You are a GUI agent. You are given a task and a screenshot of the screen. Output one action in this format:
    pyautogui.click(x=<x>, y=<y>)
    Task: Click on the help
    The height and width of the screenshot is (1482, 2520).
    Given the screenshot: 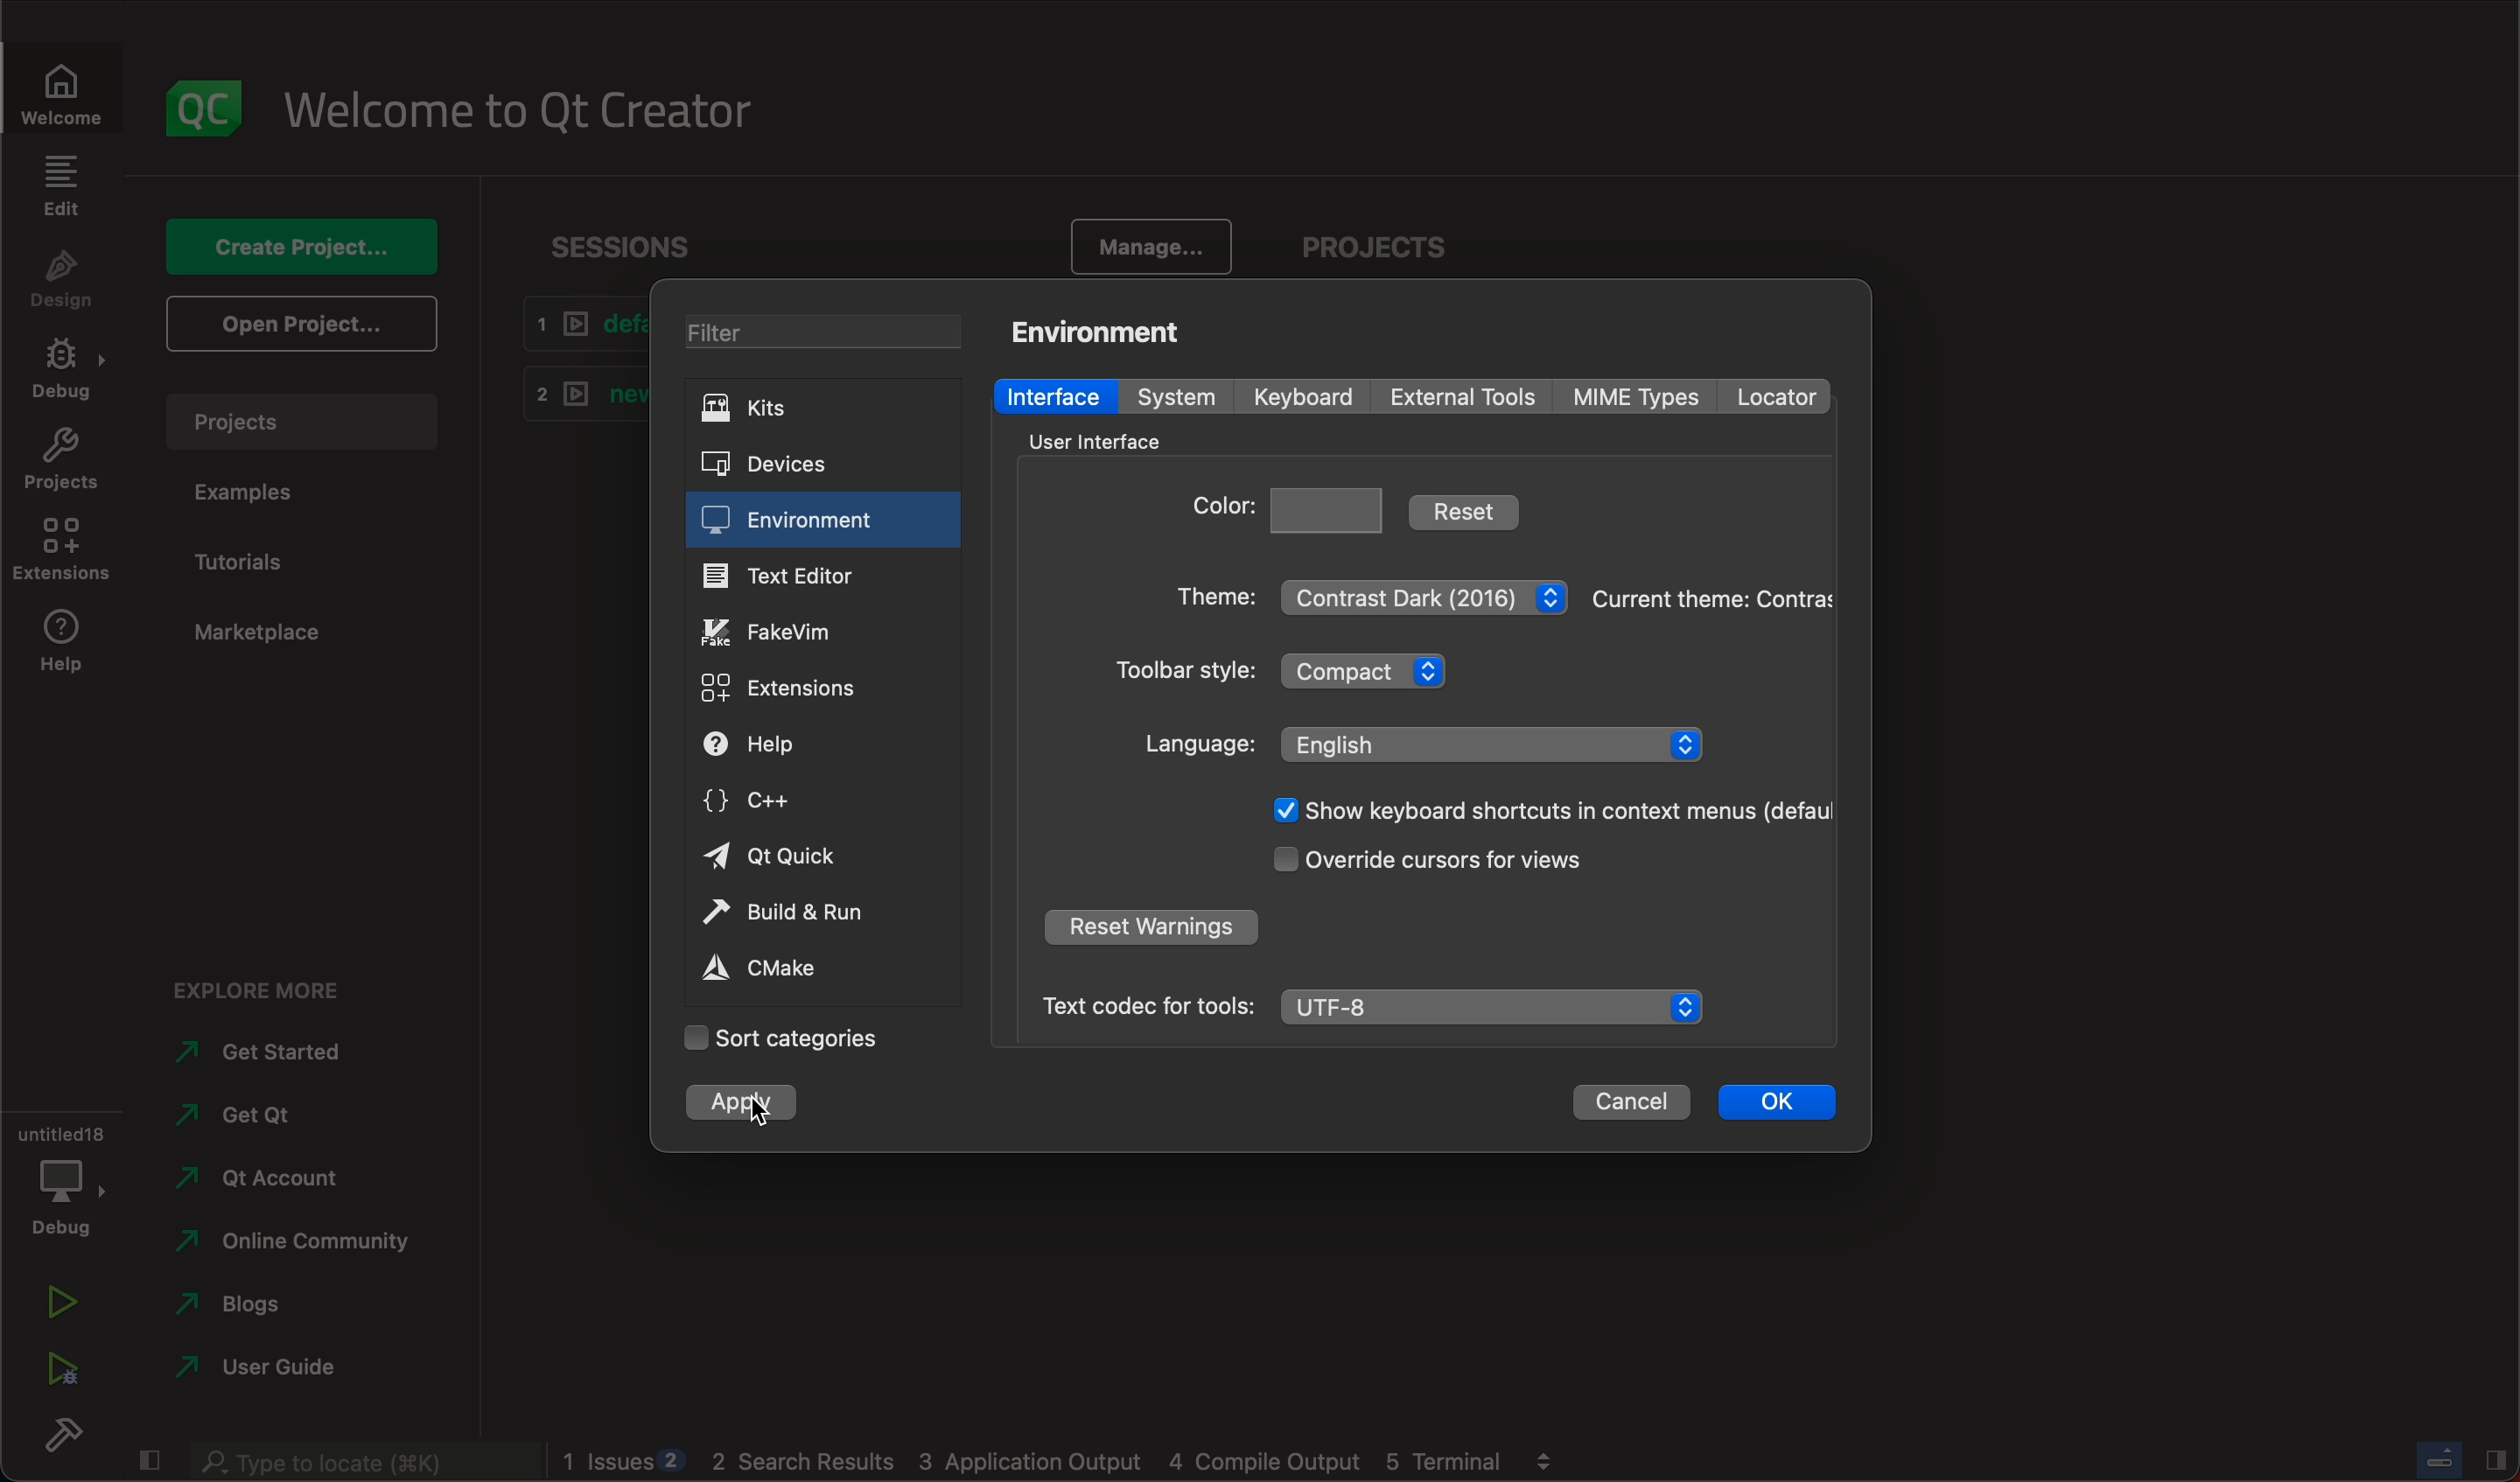 What is the action you would take?
    pyautogui.click(x=798, y=747)
    